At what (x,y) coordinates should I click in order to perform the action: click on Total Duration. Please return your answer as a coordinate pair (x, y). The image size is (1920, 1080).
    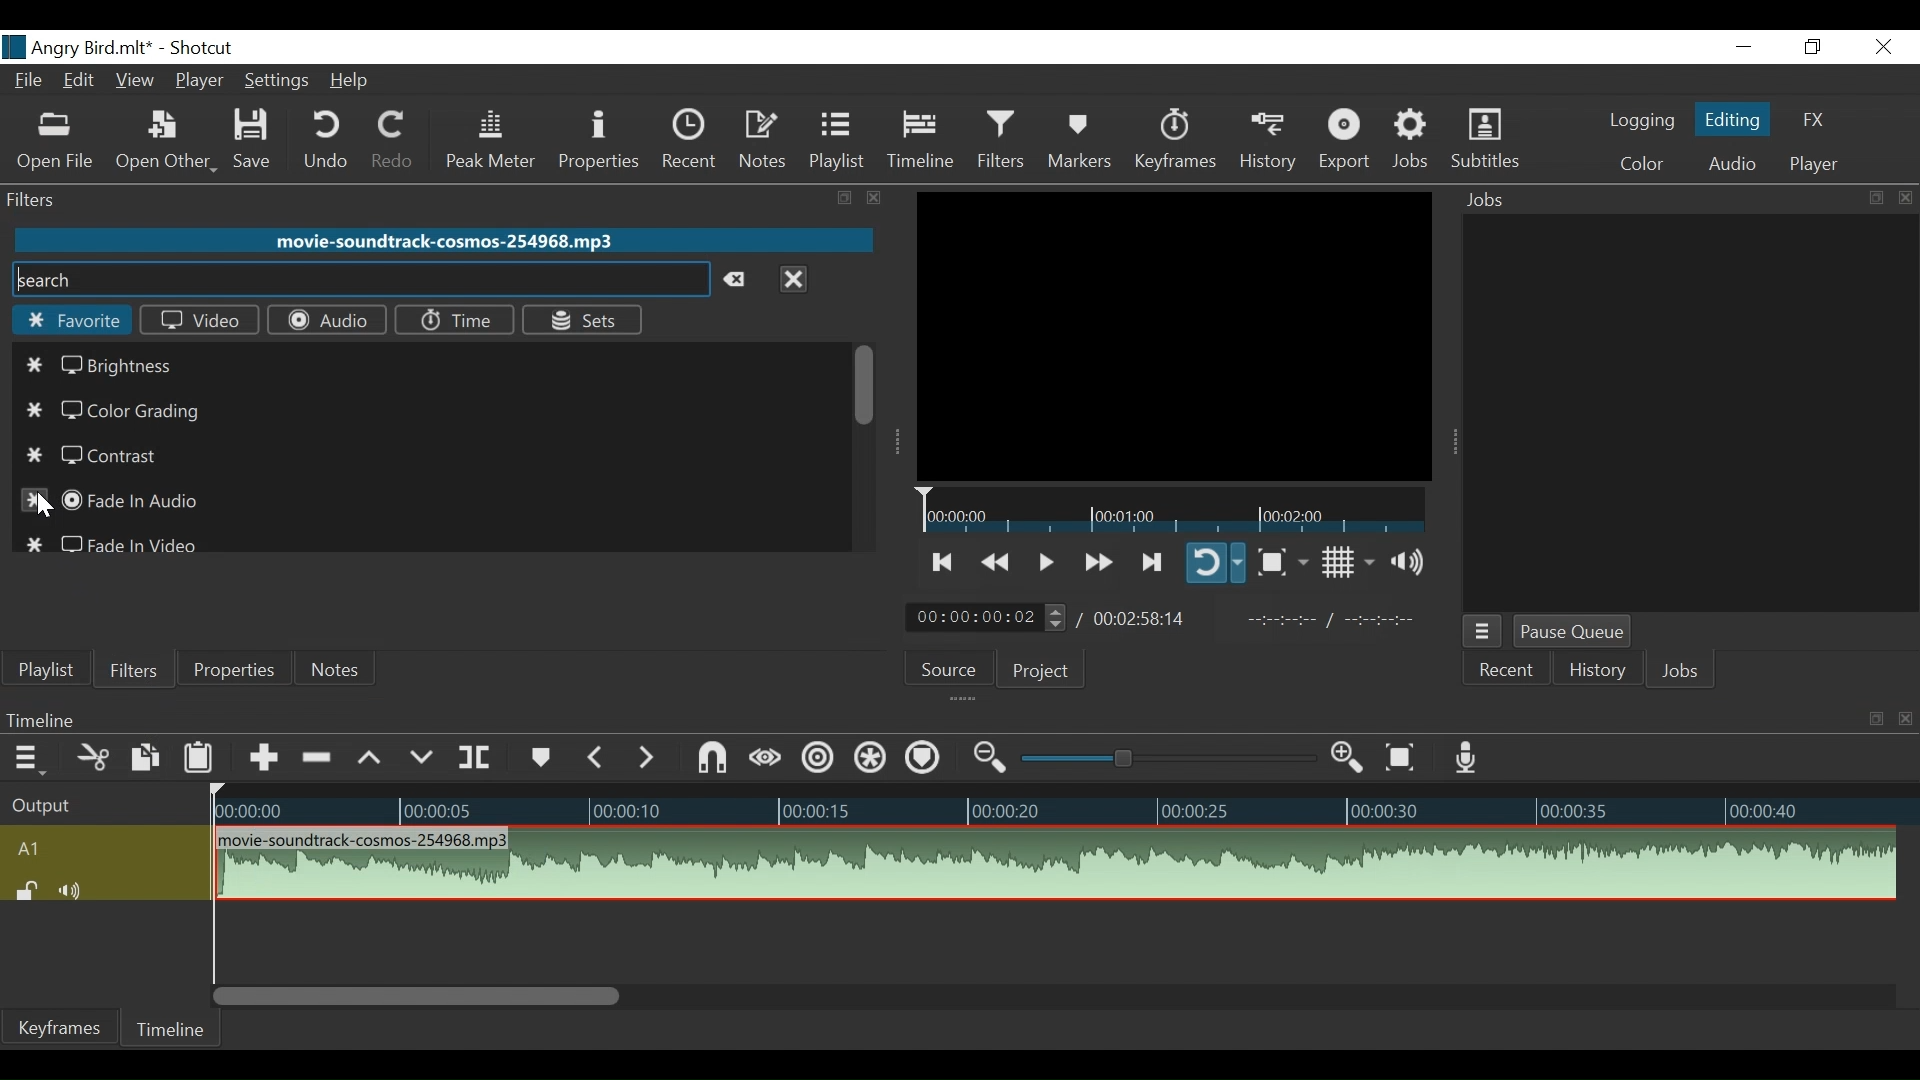
    Looking at the image, I should click on (1145, 617).